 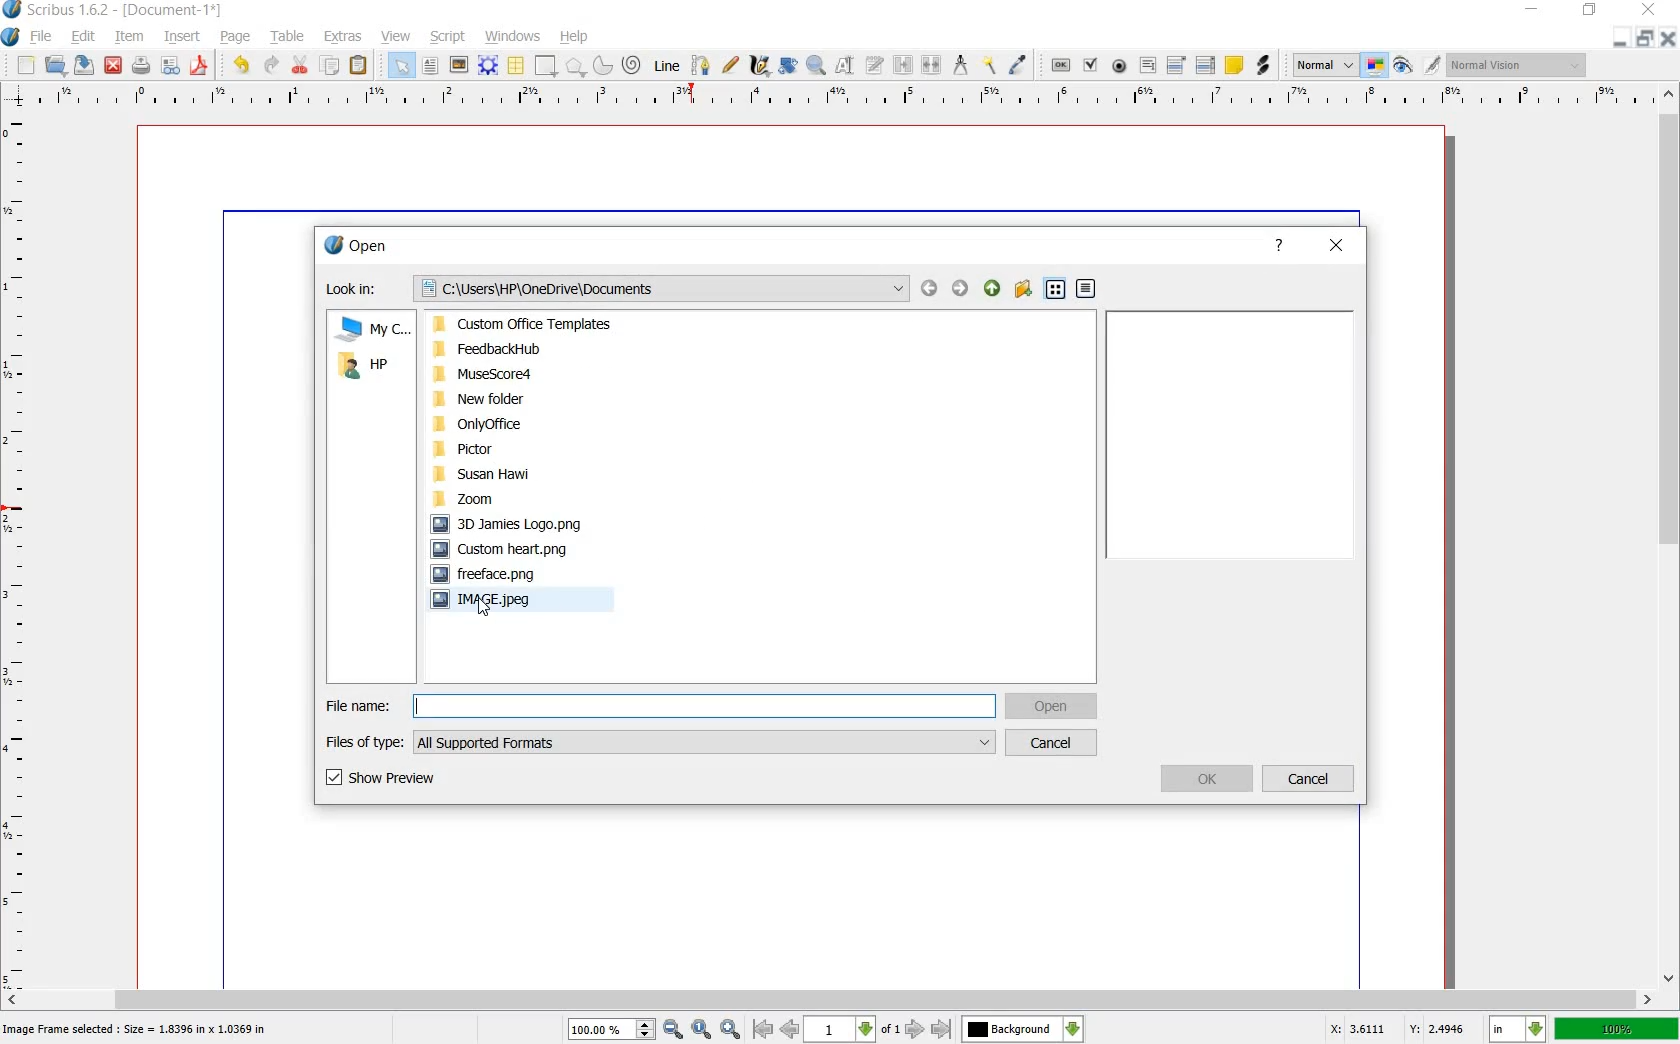 I want to click on pdf check box, so click(x=1091, y=66).